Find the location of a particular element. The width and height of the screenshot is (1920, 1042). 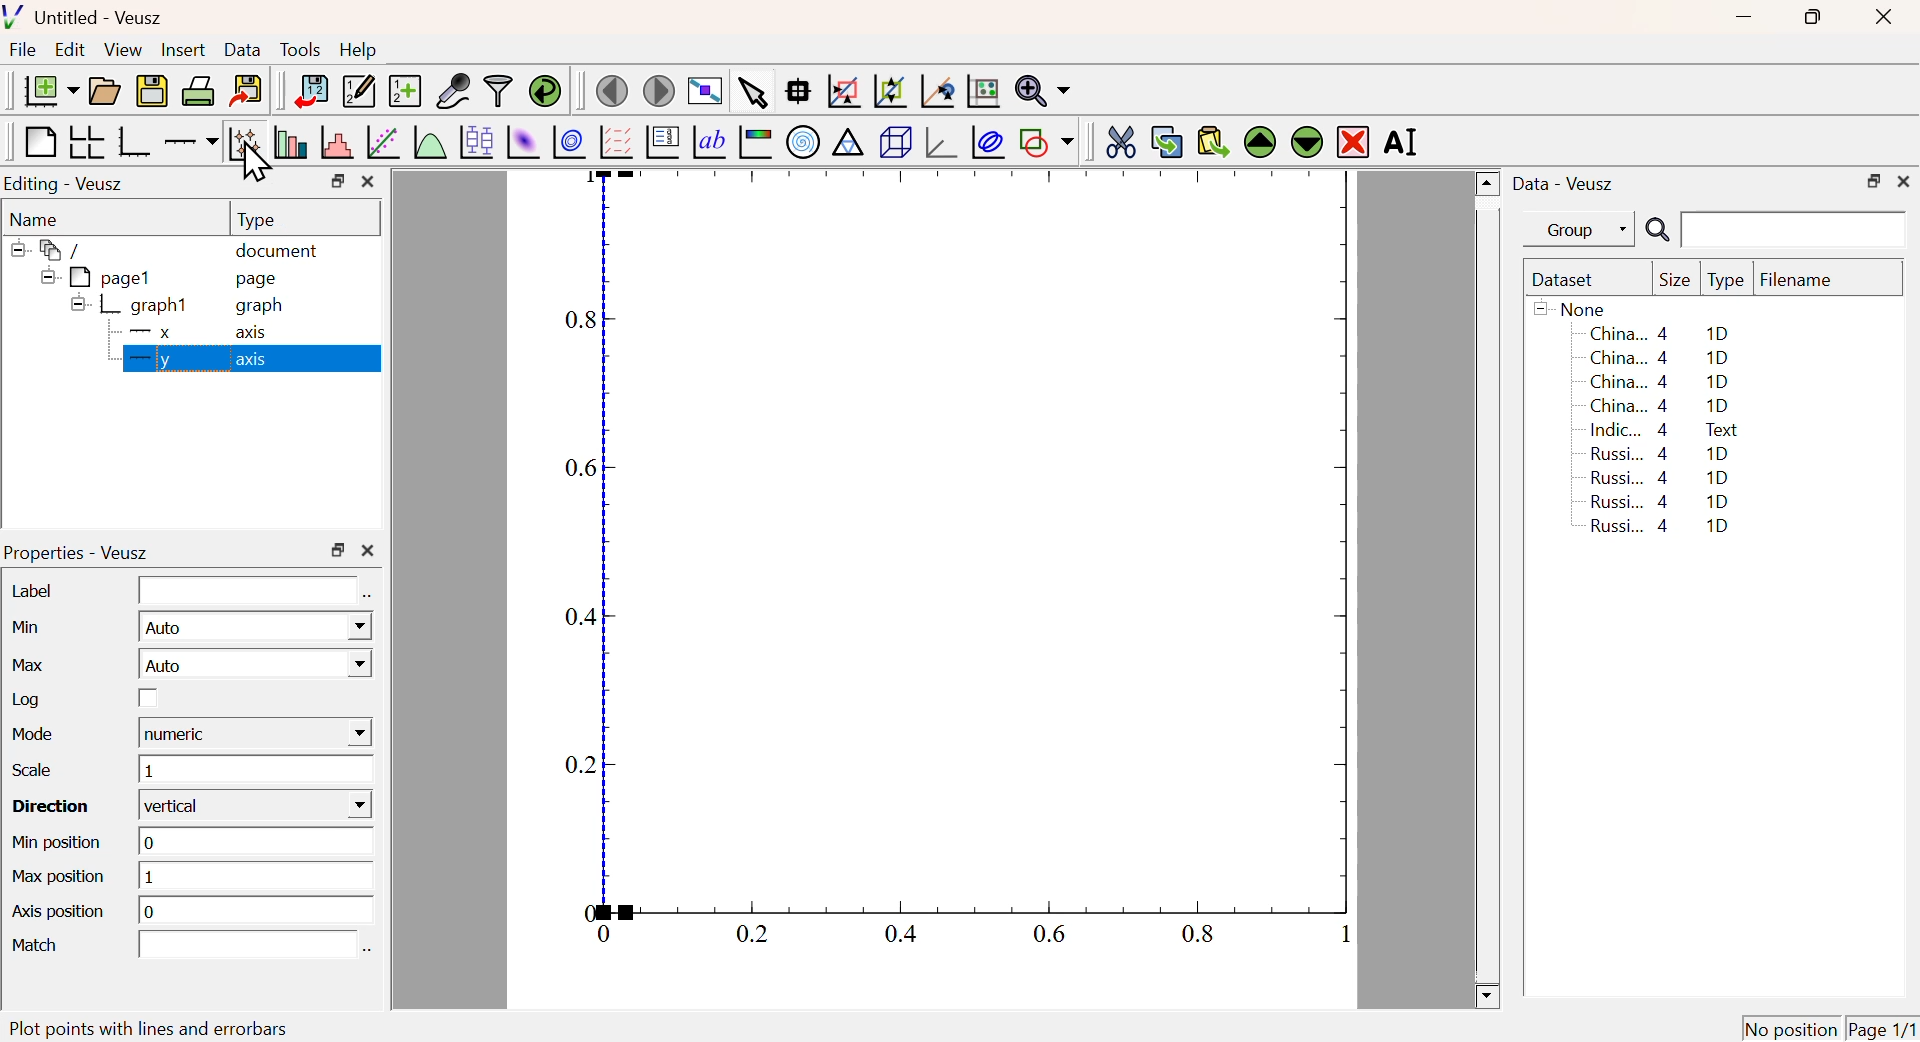

Name is located at coordinates (36, 220).